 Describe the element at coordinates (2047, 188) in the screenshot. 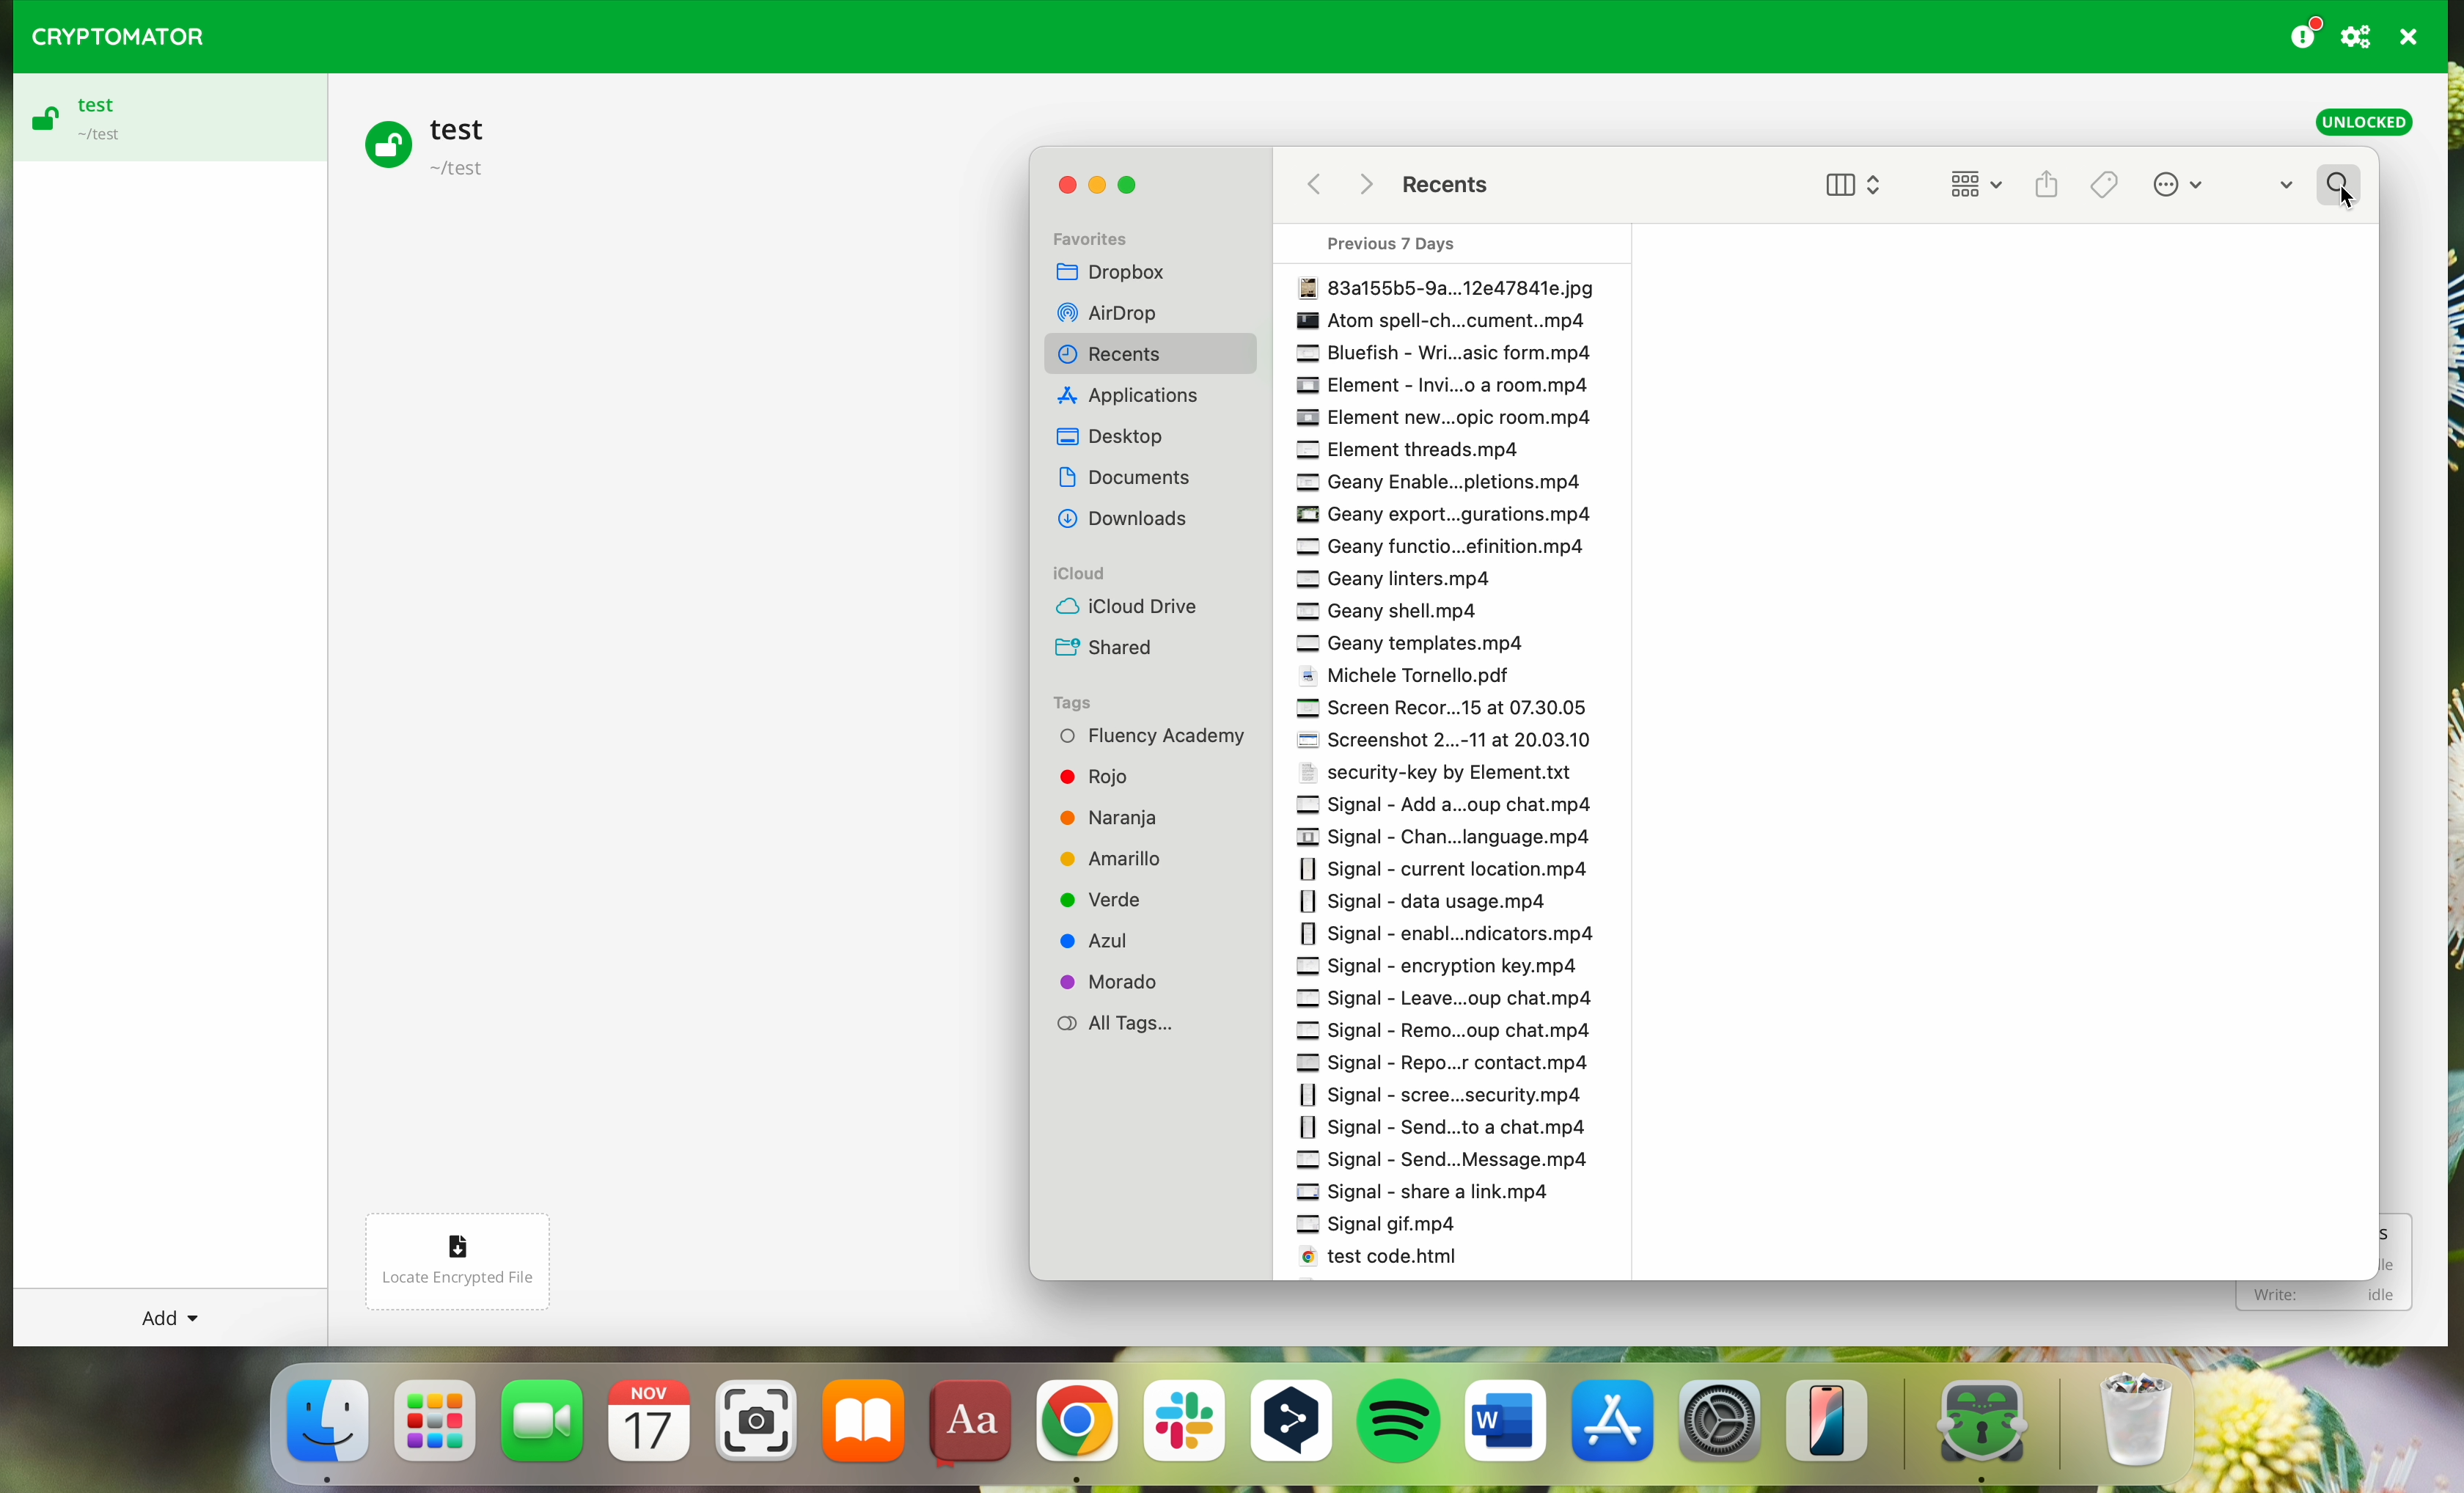

I see `share` at that location.